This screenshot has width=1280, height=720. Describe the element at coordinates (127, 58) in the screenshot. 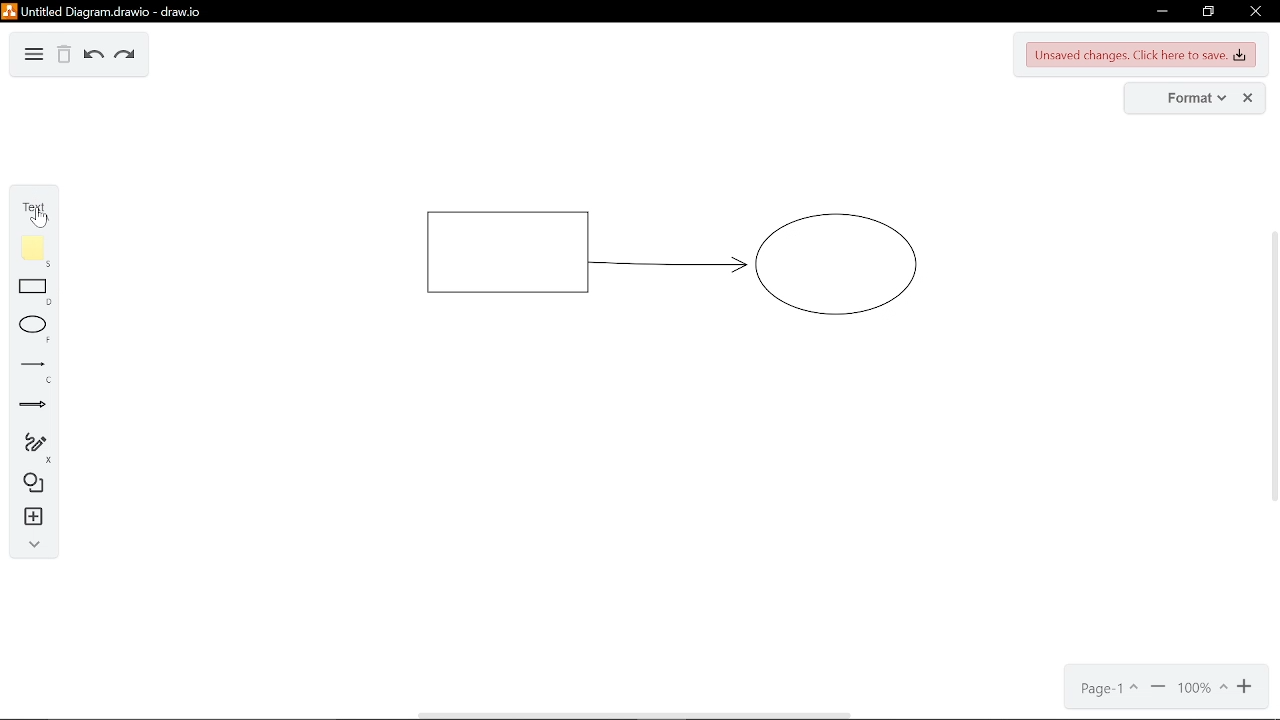

I see `redo` at that location.